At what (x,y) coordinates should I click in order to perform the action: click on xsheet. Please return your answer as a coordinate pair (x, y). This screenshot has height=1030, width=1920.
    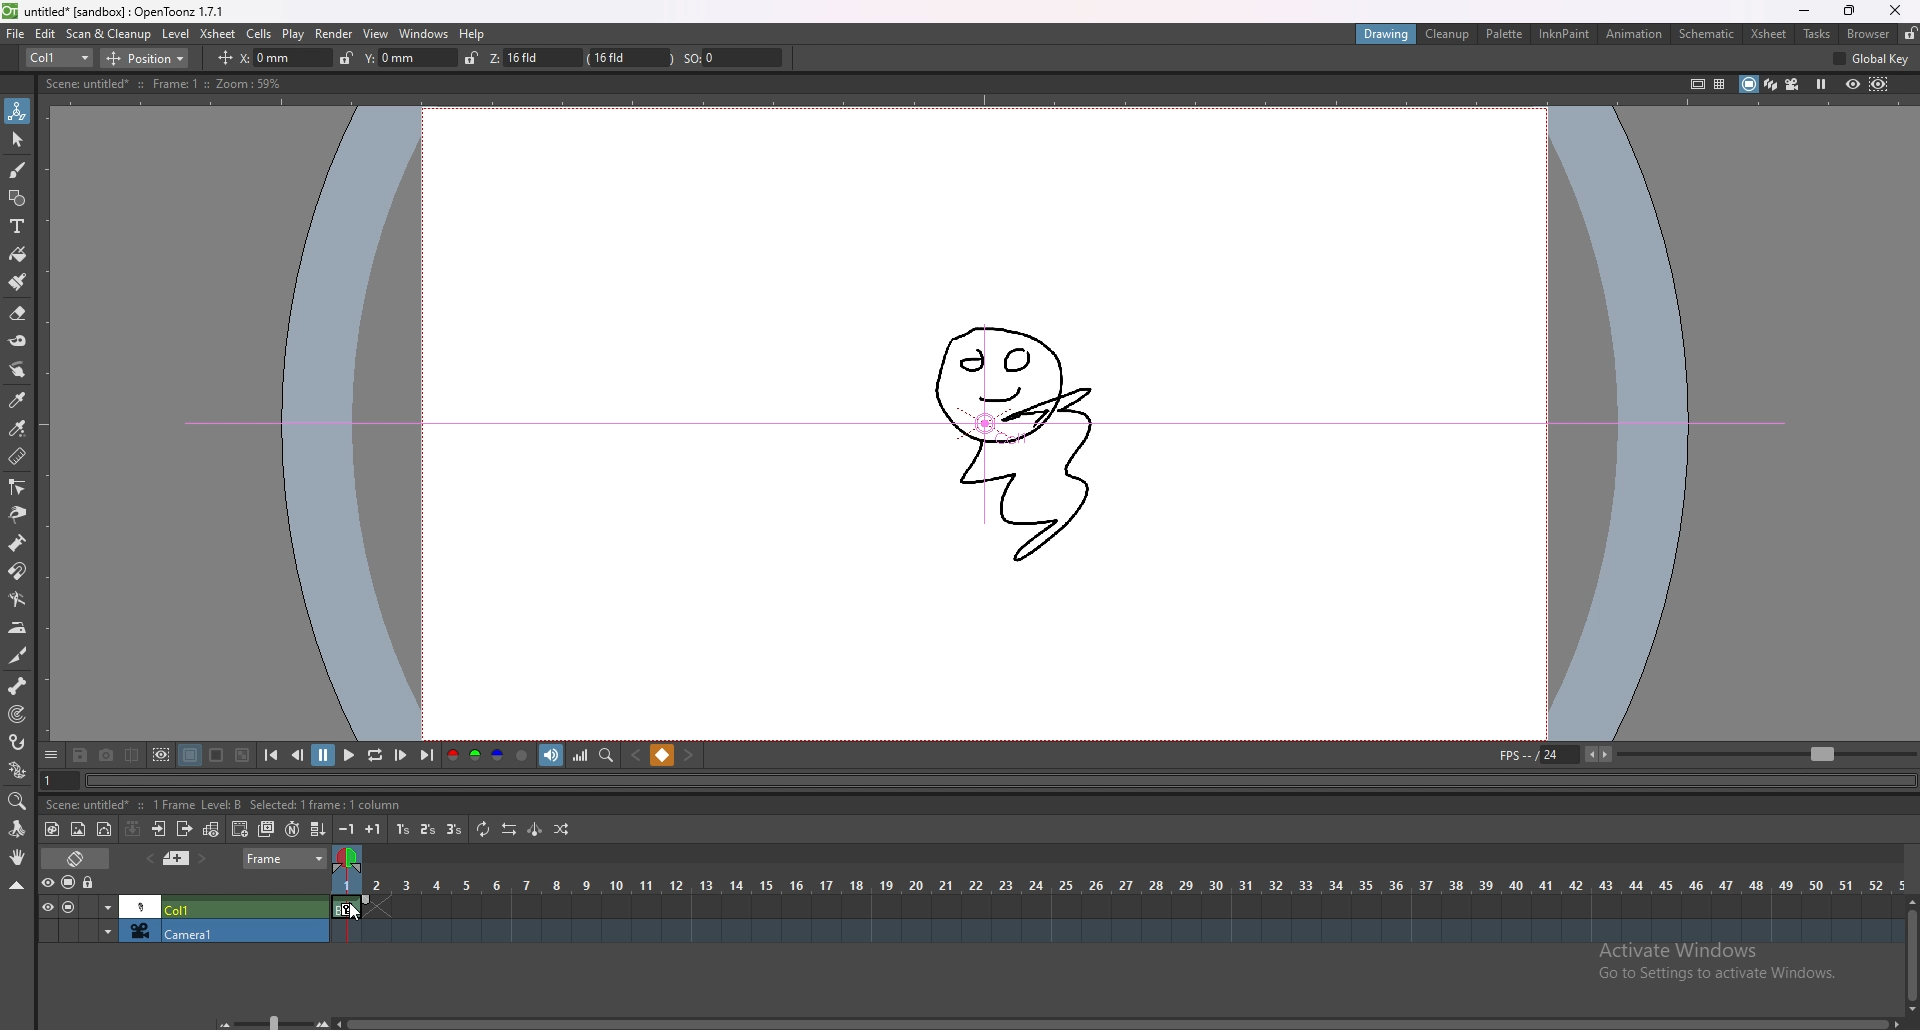
    Looking at the image, I should click on (1770, 34).